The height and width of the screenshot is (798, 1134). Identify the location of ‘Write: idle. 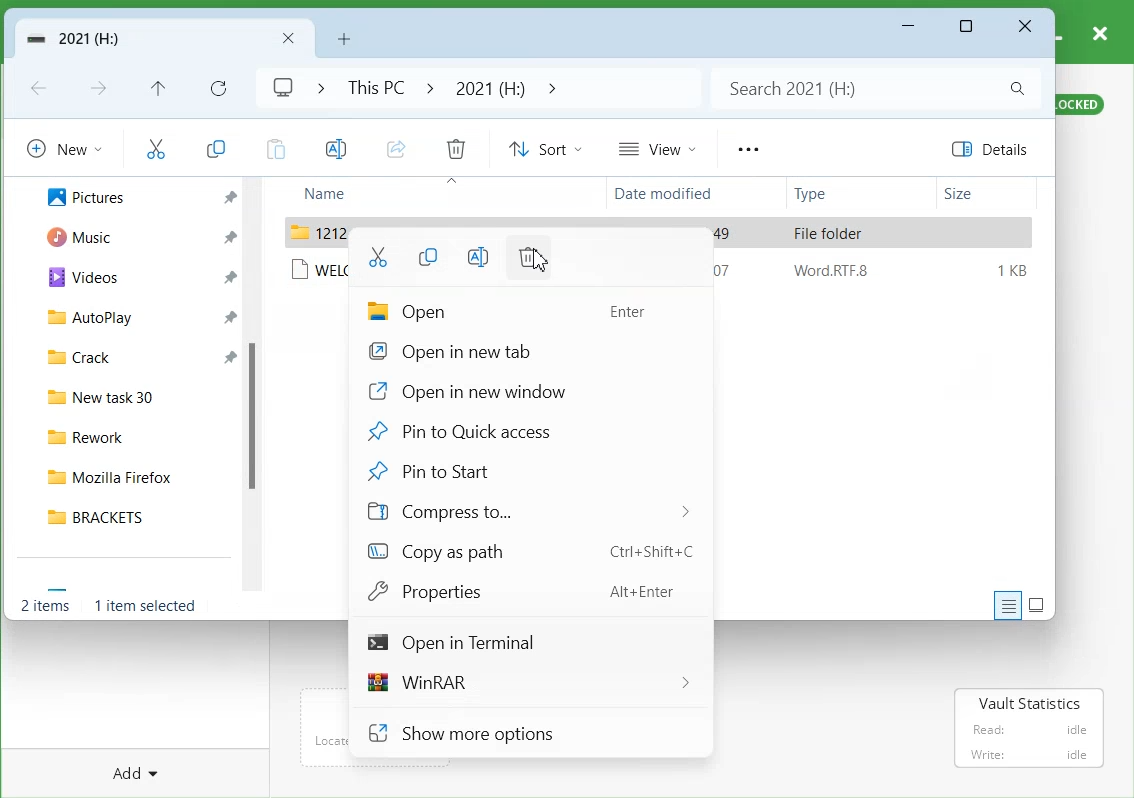
(1027, 755).